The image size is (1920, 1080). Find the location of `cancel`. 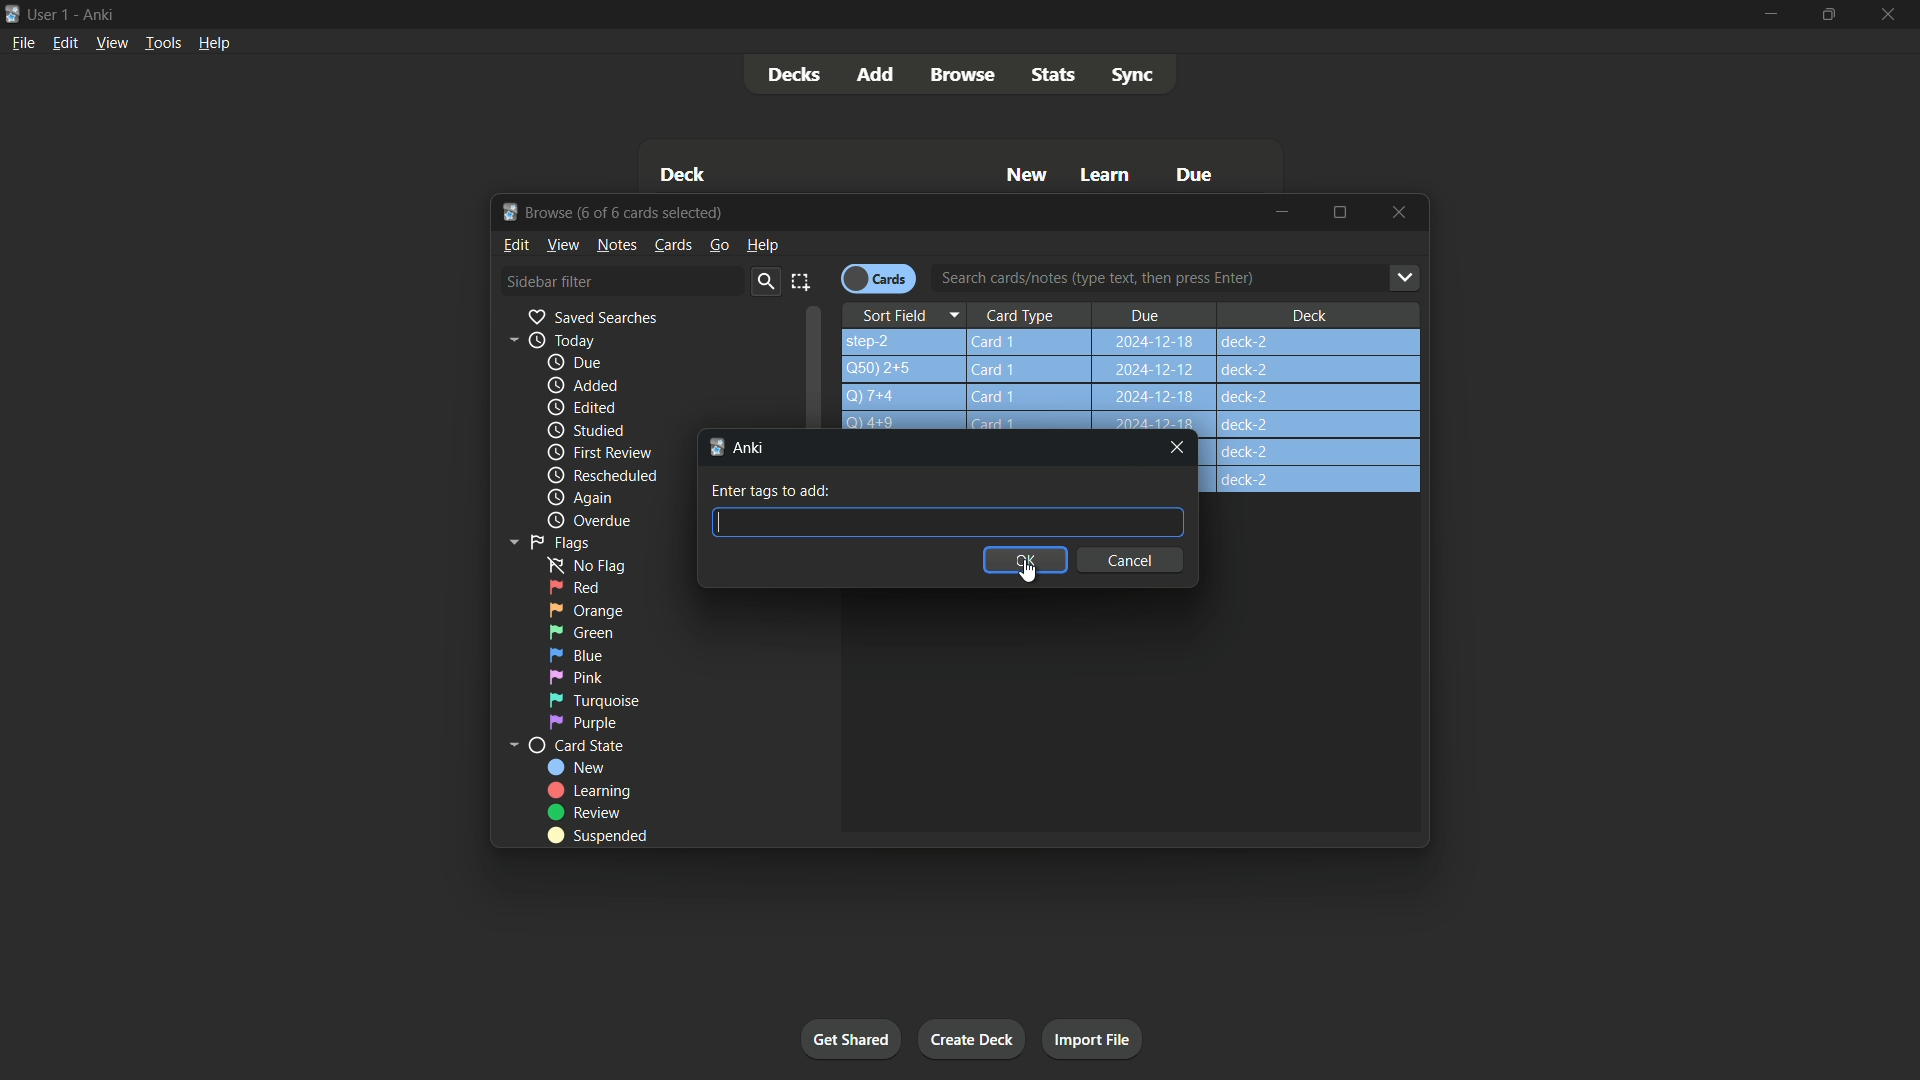

cancel is located at coordinates (1136, 560).